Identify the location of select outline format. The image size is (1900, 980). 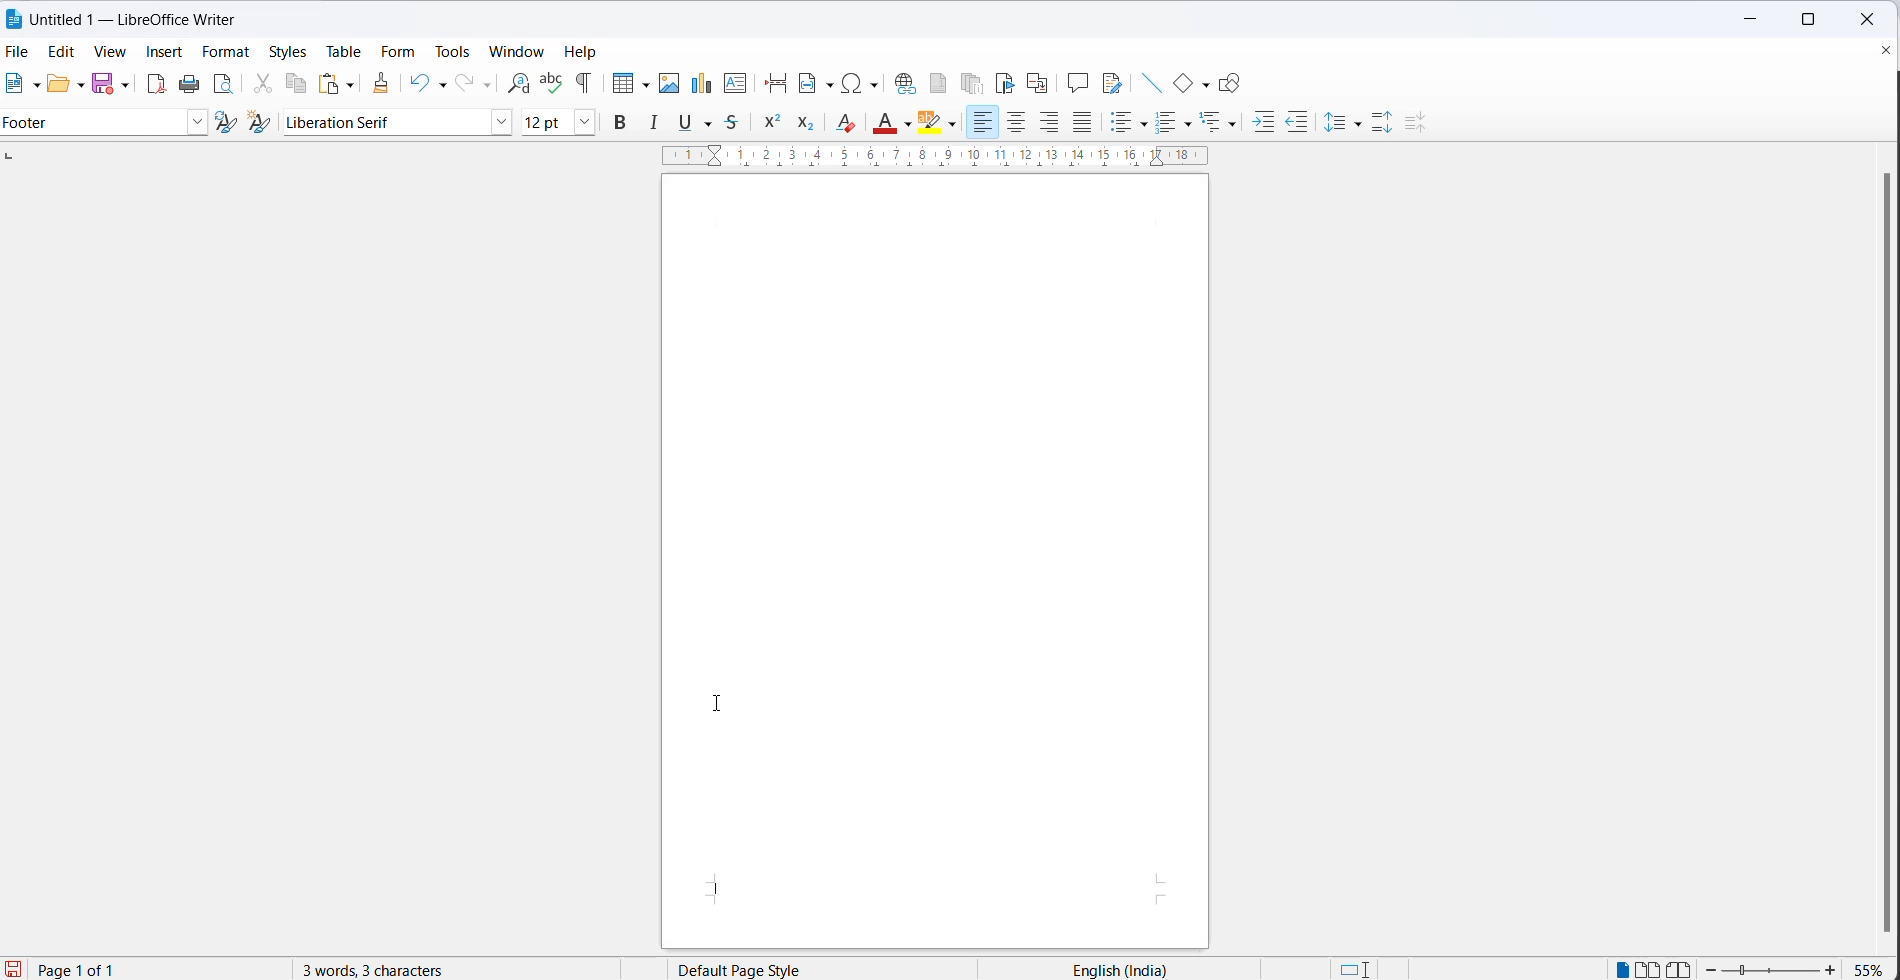
(1220, 124).